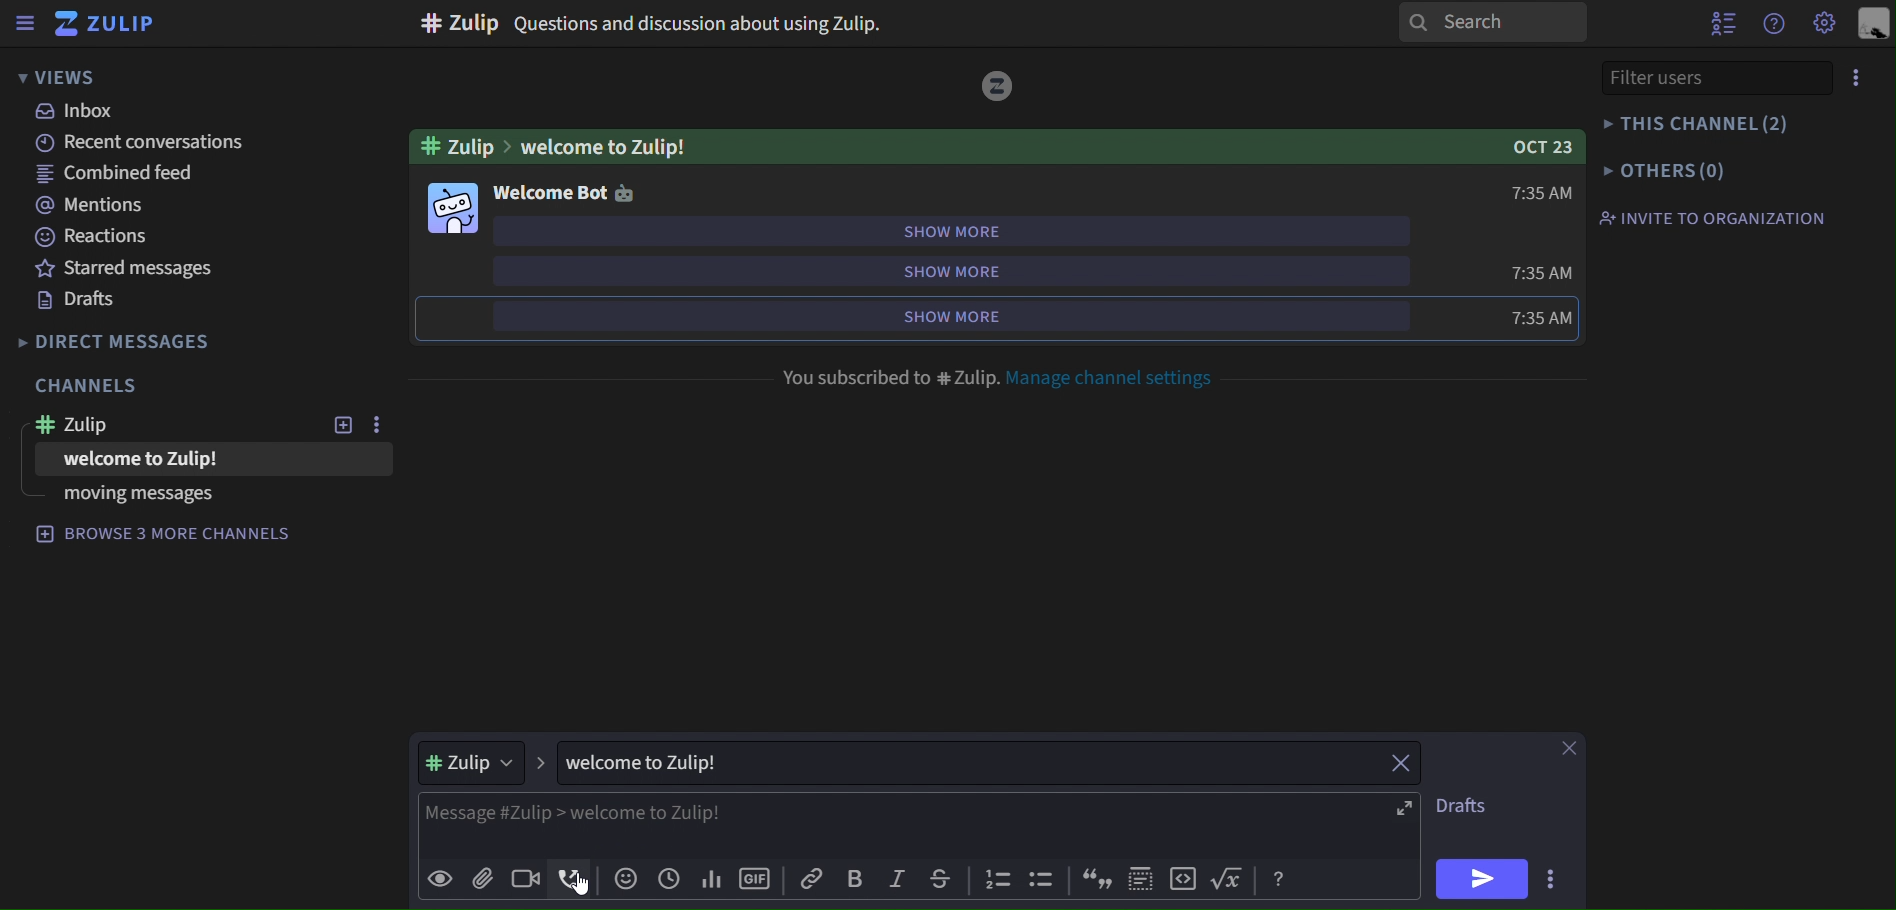 This screenshot has height=910, width=1896. Describe the element at coordinates (453, 210) in the screenshot. I see ` bot image` at that location.